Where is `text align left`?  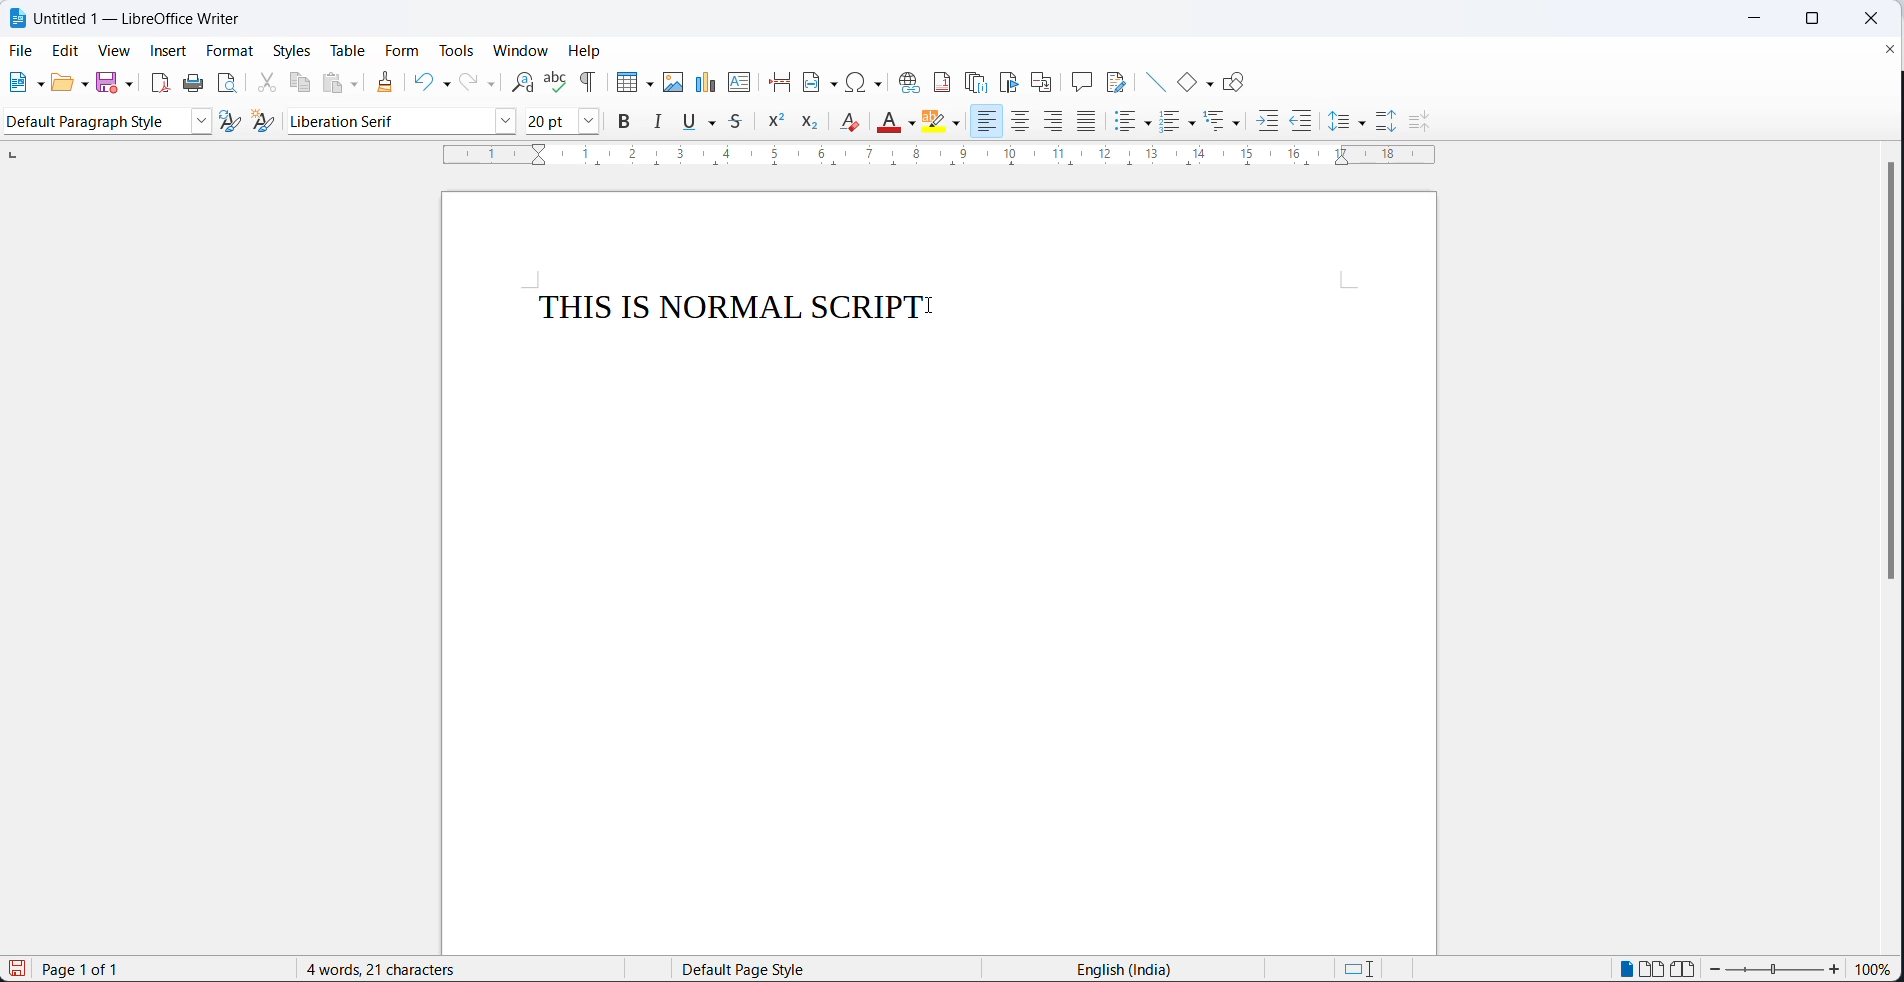 text align left is located at coordinates (990, 123).